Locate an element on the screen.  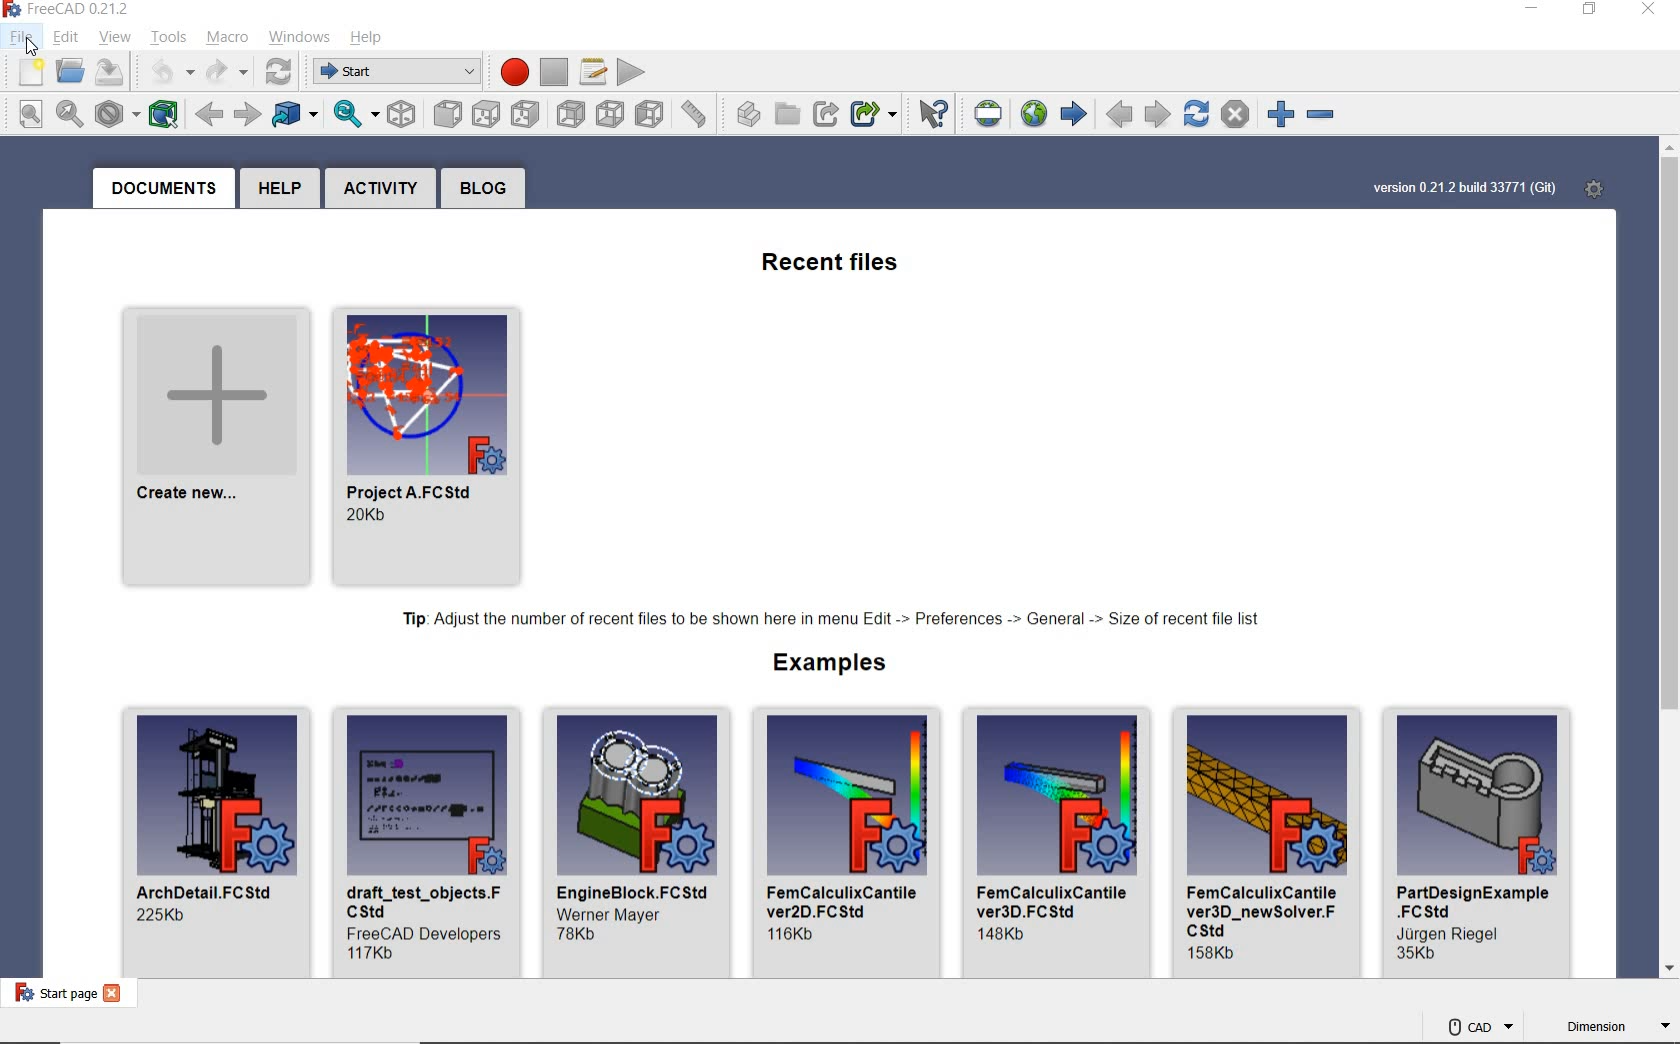
FRONT is located at coordinates (446, 114).